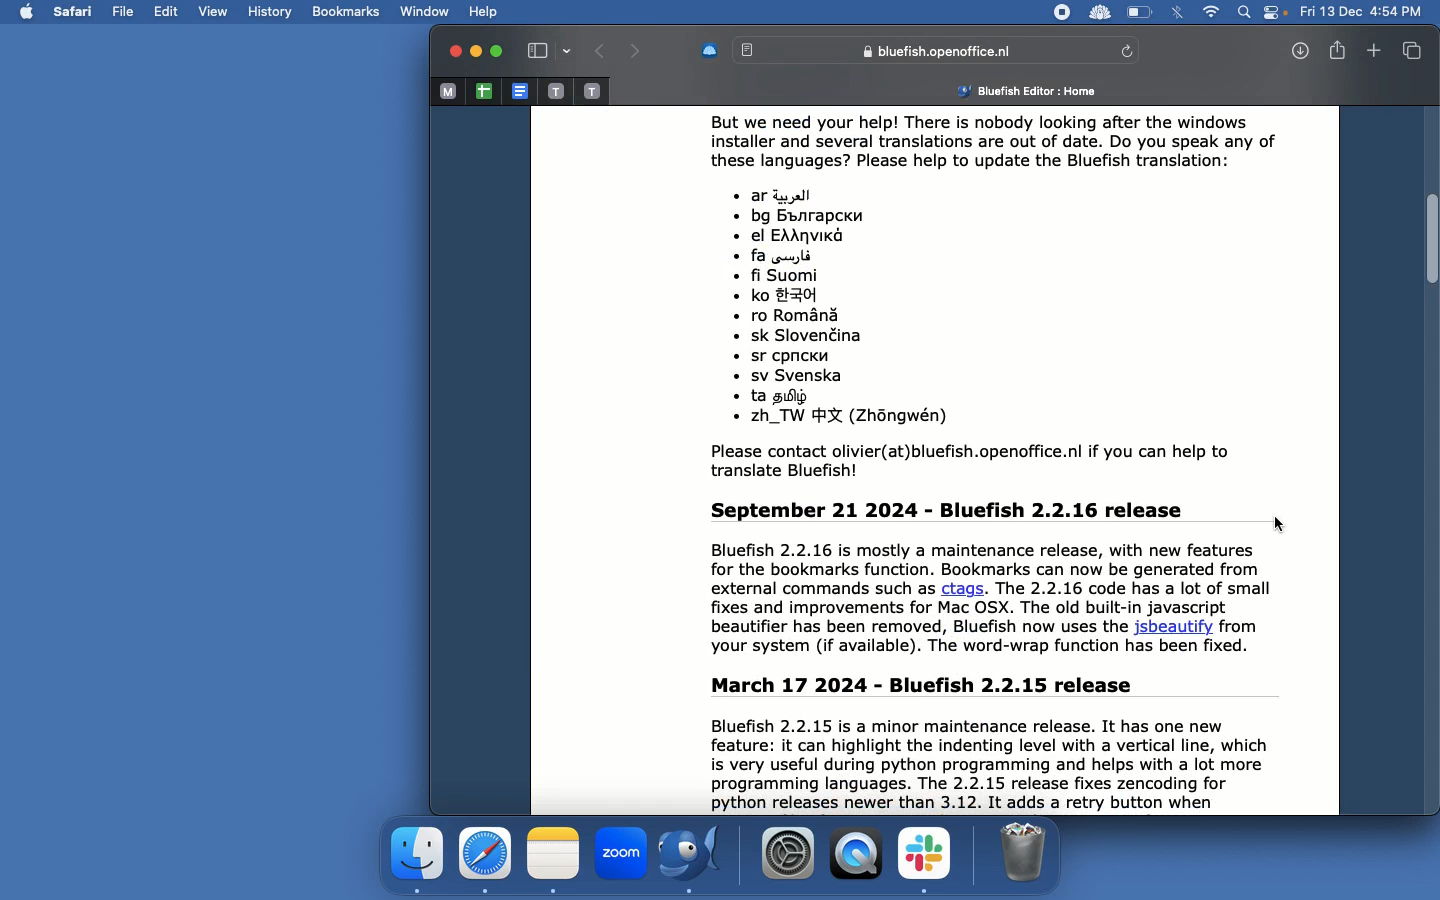 This screenshot has height=900, width=1440. What do you see at coordinates (1012, 744) in the screenshot?
I see `Description of March 17 2024 - Bluefish 2.2.15 release` at bounding box center [1012, 744].